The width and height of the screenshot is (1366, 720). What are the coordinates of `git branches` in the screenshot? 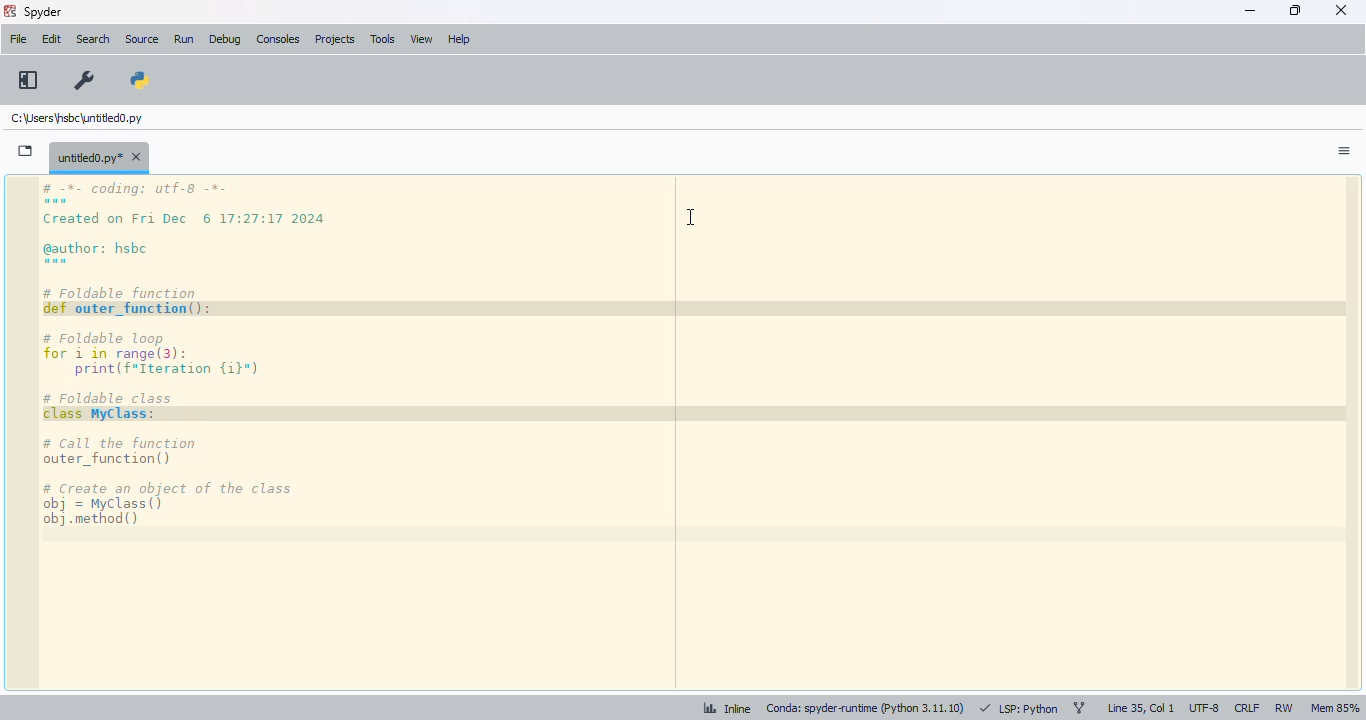 It's located at (1080, 708).